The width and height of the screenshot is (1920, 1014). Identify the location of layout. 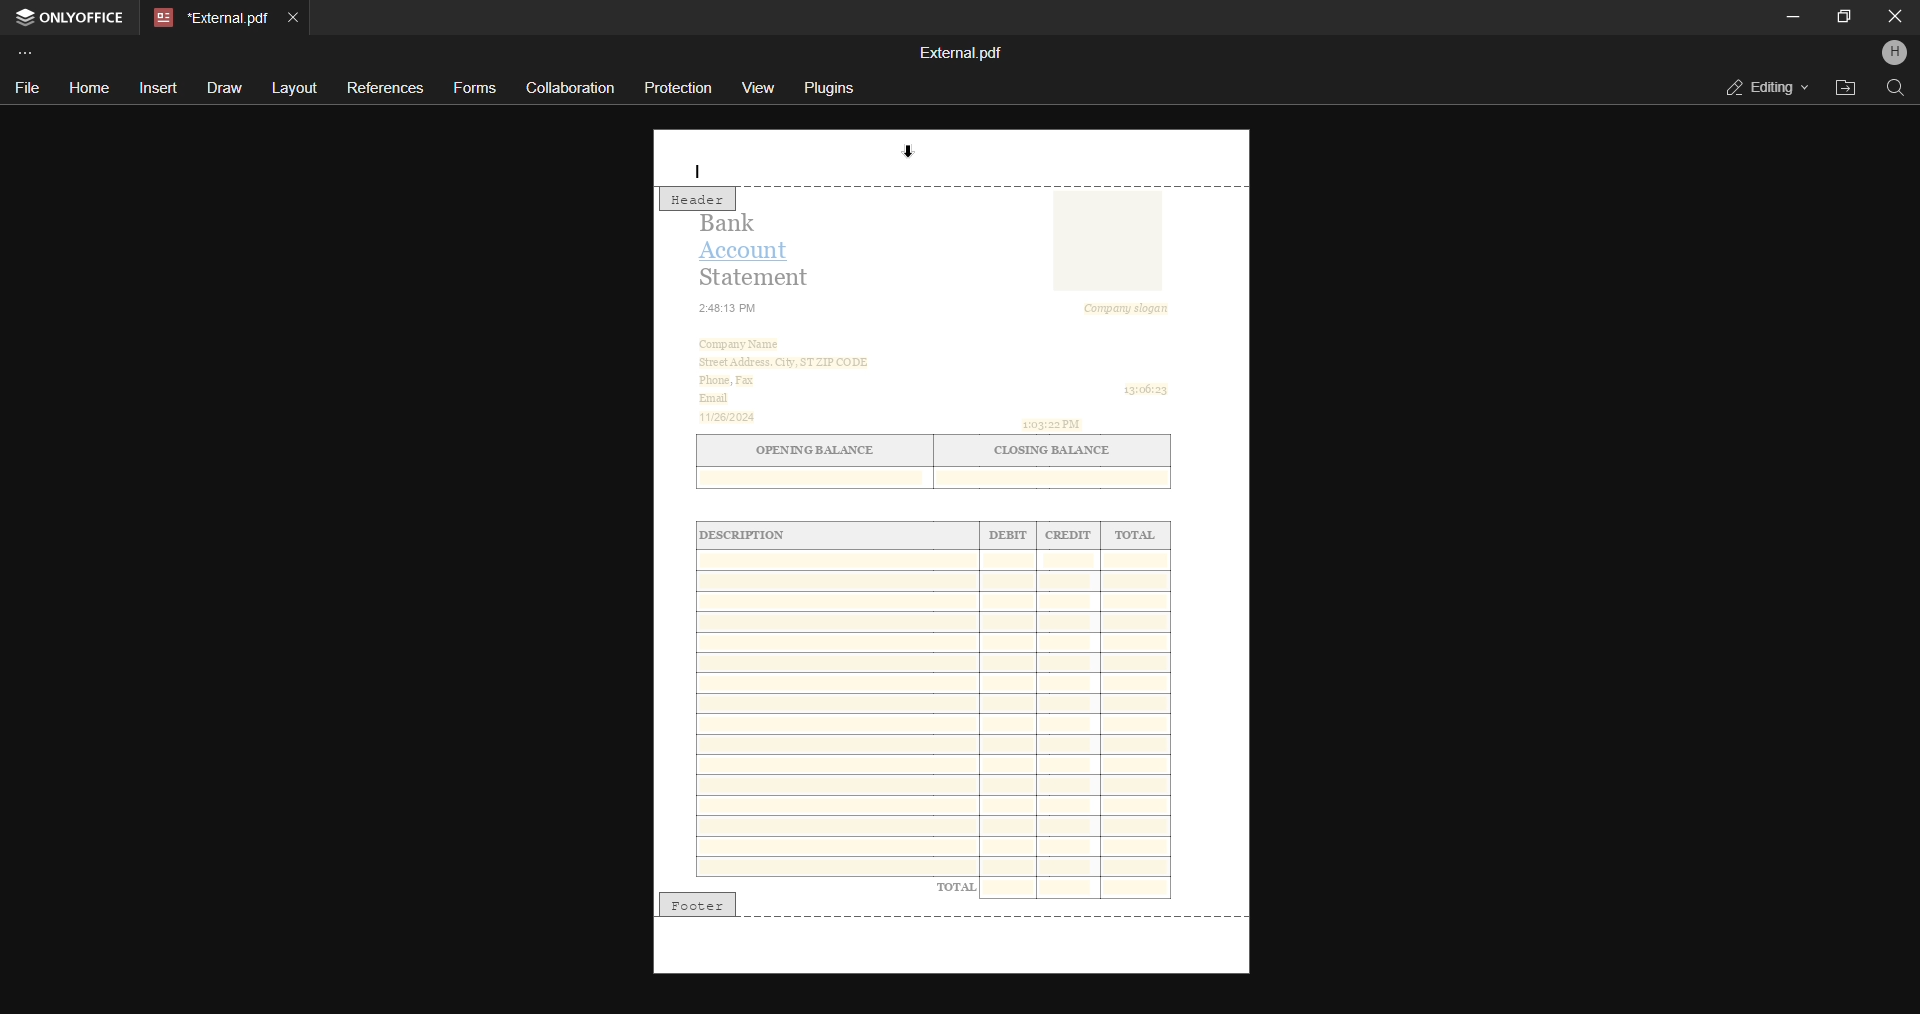
(293, 89).